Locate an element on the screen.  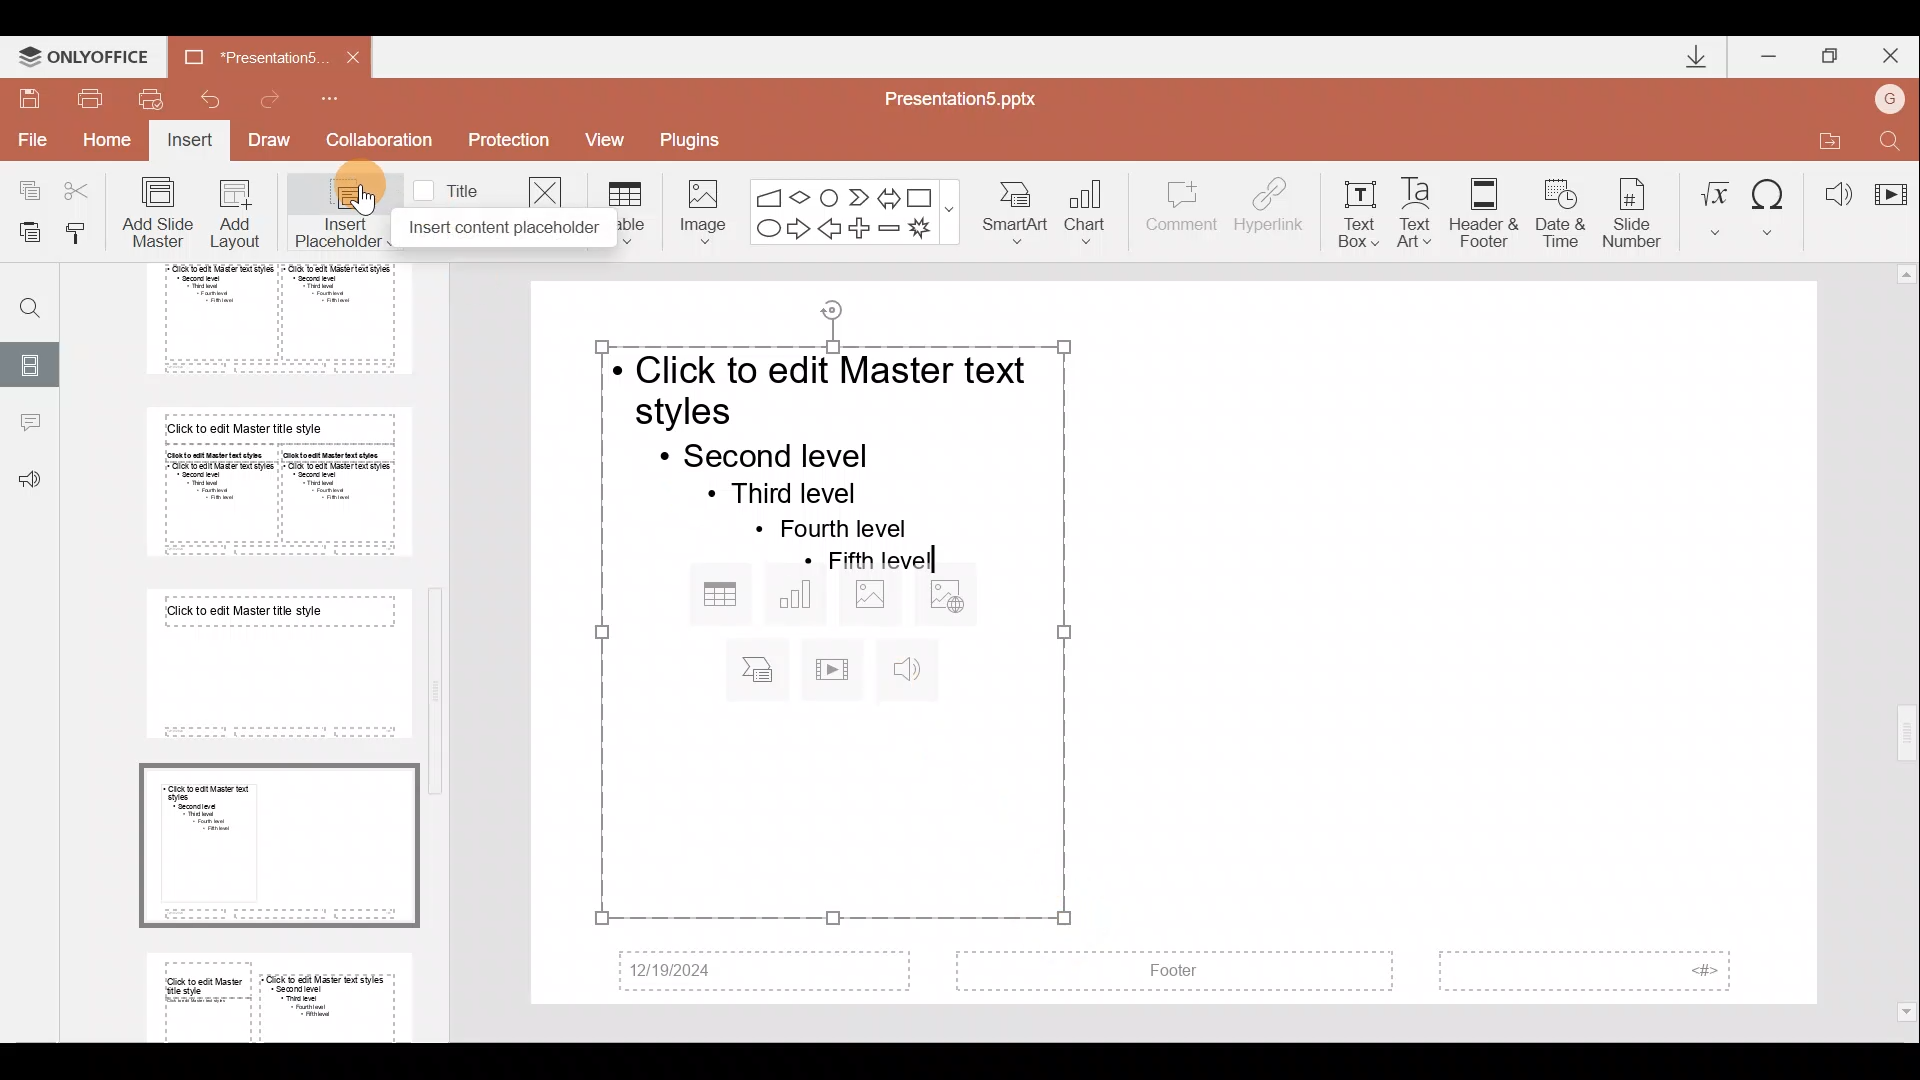
Scroll bar is located at coordinates (1907, 644).